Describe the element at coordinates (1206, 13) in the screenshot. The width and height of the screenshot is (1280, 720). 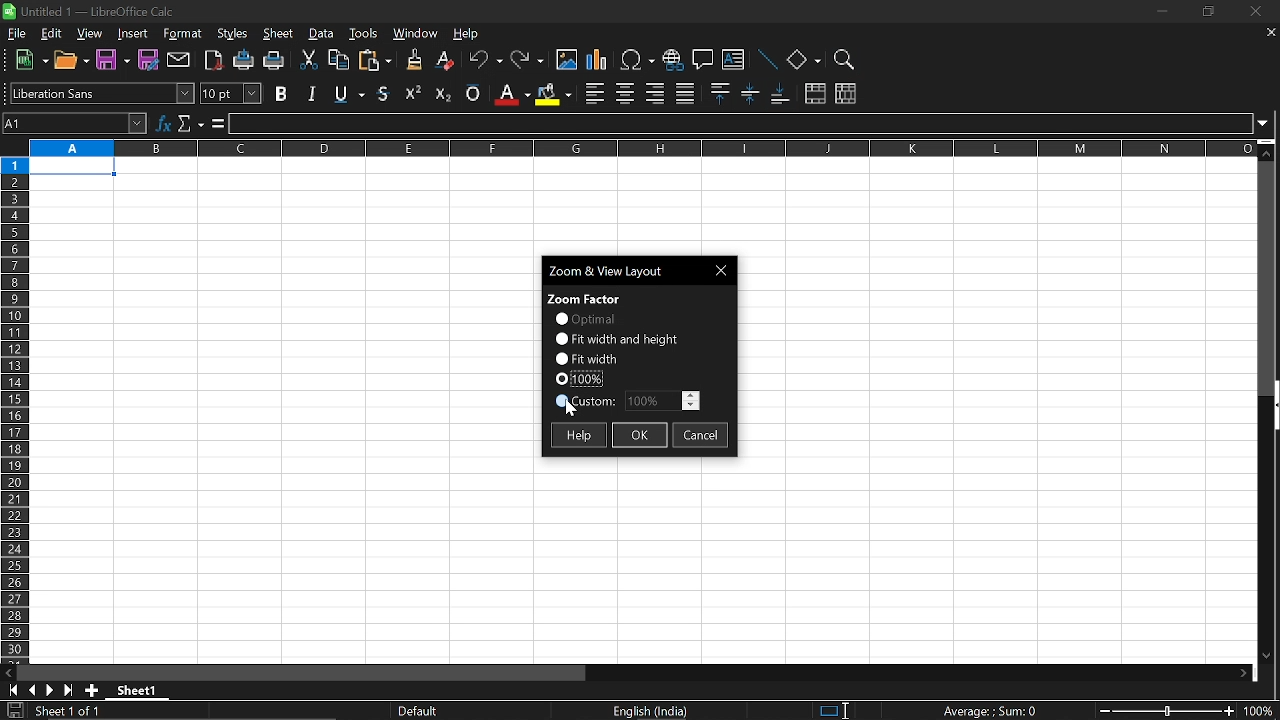
I see `restore down` at that location.